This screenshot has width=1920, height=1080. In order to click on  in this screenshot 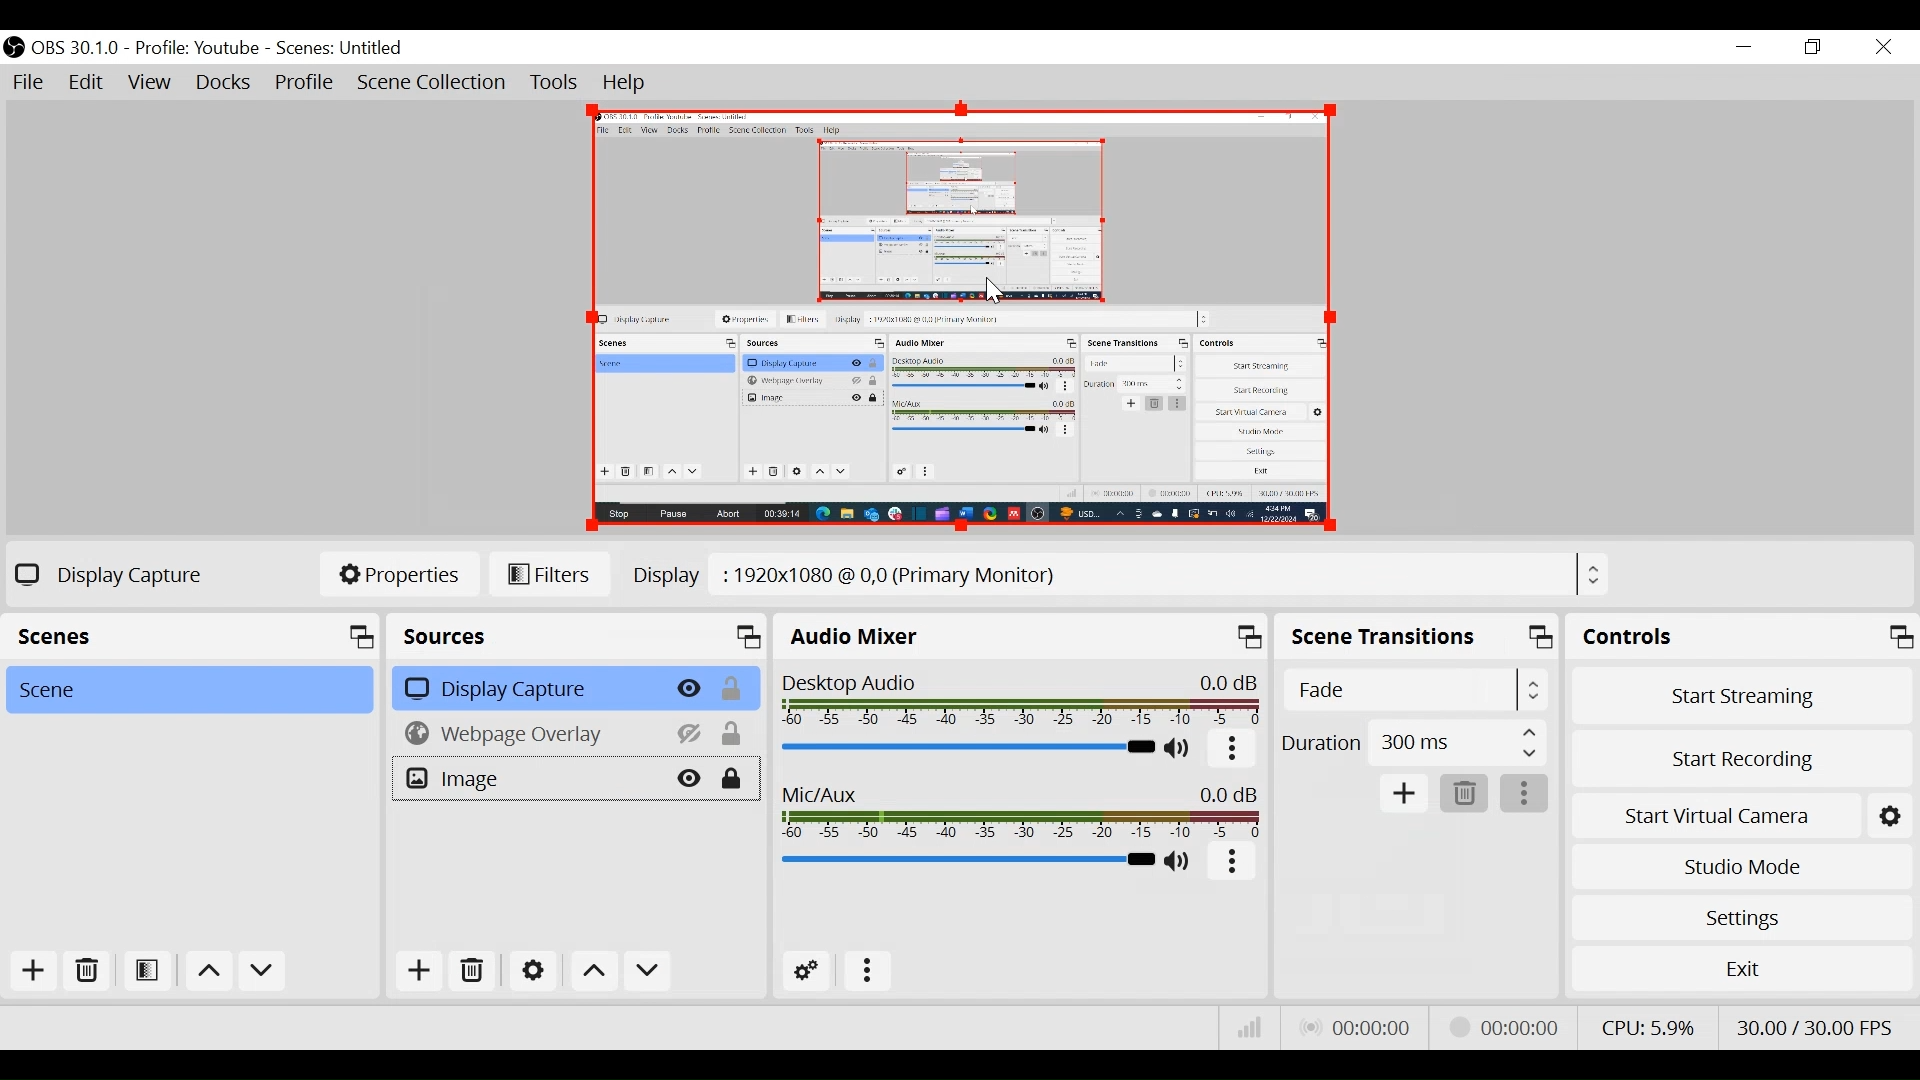, I will do `click(1233, 750)`.